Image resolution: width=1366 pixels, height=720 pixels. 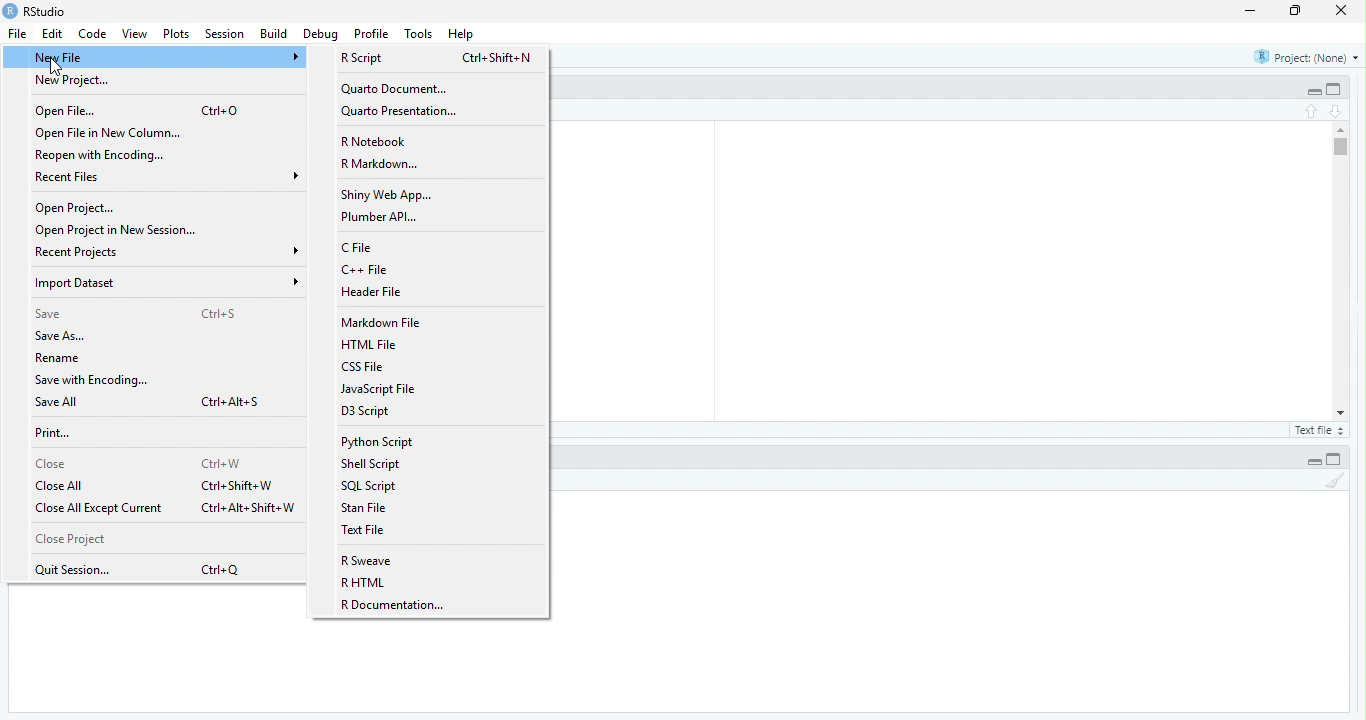 What do you see at coordinates (249, 508) in the screenshot?
I see `Ctrl+Alt+Shift+W` at bounding box center [249, 508].